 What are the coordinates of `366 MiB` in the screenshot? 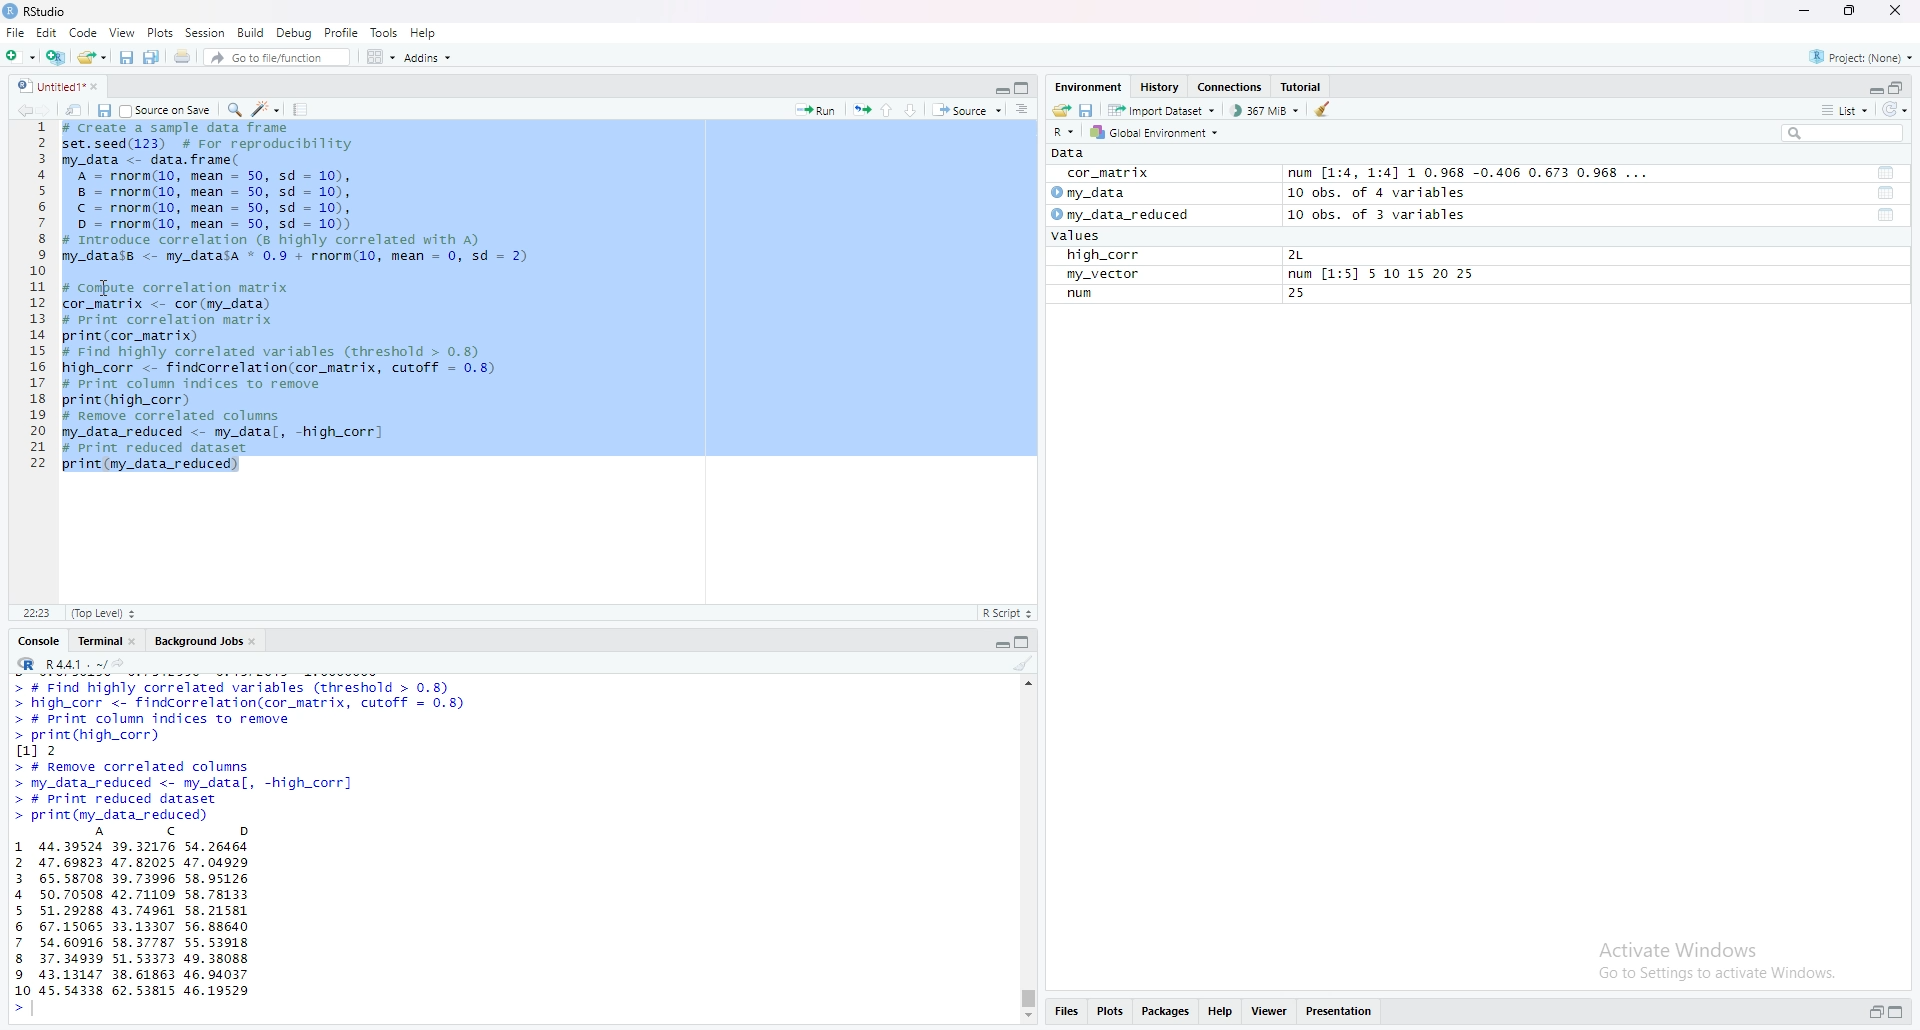 It's located at (1265, 110).